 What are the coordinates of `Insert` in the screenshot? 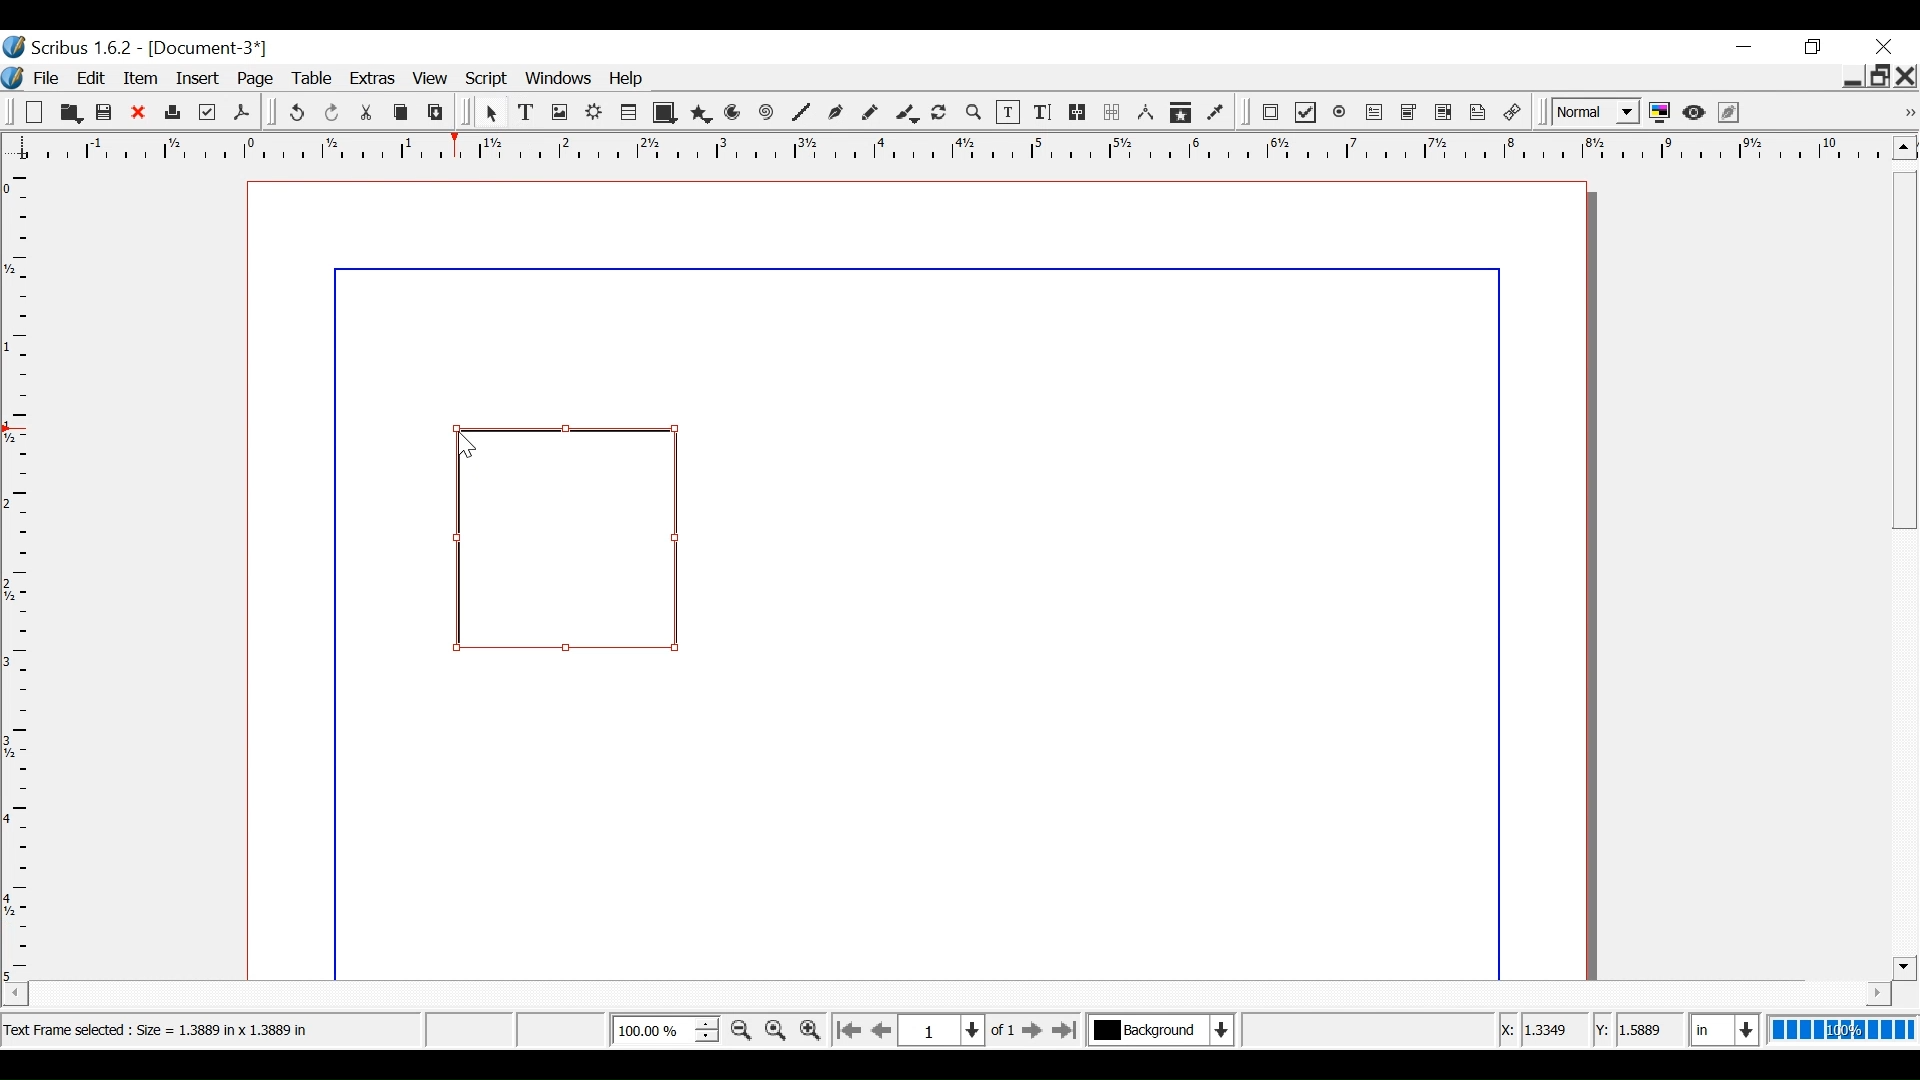 It's located at (201, 77).